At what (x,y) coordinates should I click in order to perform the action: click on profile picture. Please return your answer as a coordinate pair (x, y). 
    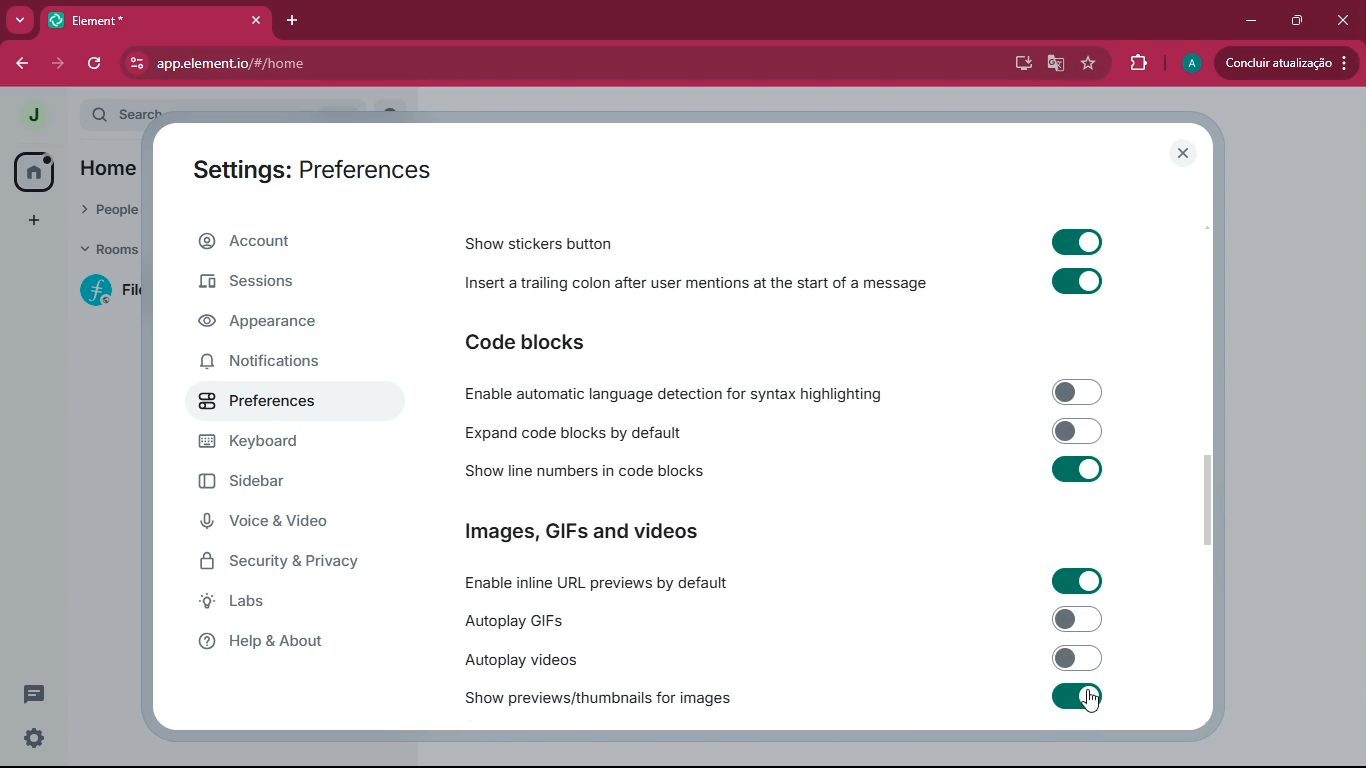
    Looking at the image, I should click on (1188, 63).